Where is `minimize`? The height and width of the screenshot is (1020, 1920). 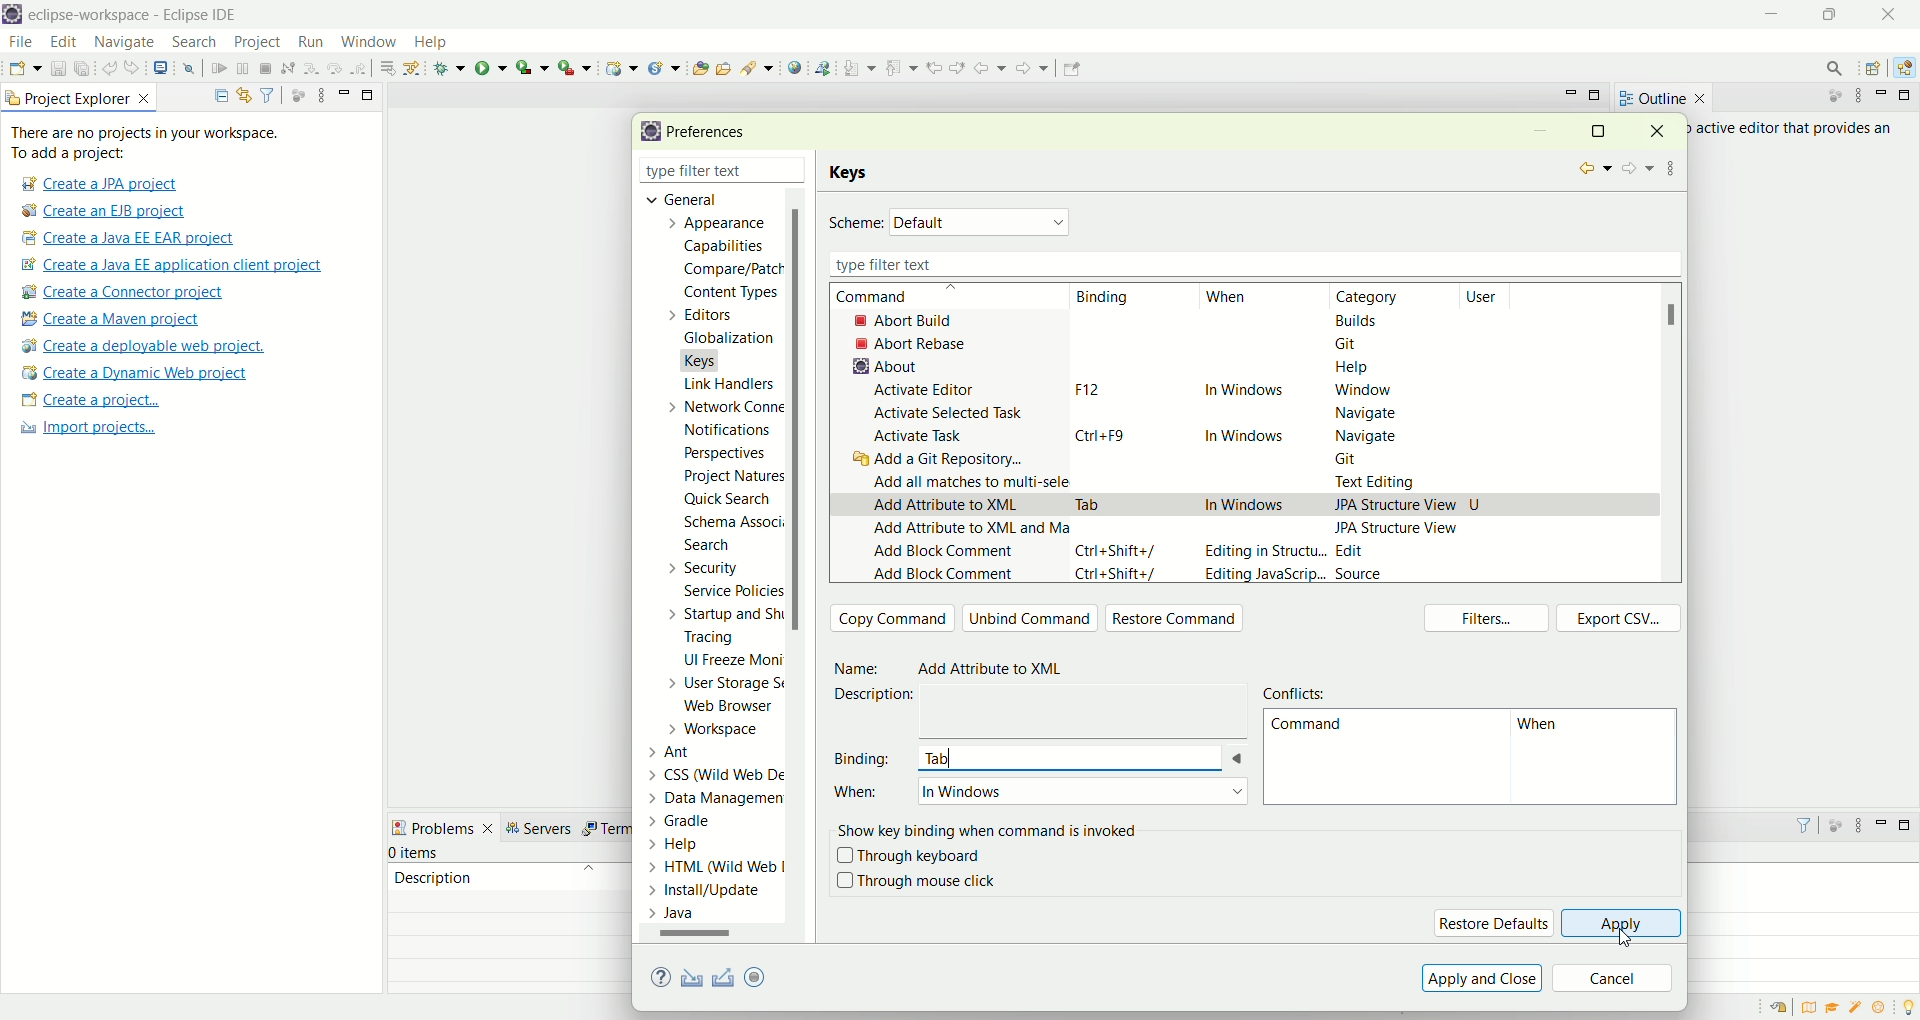 minimize is located at coordinates (1882, 822).